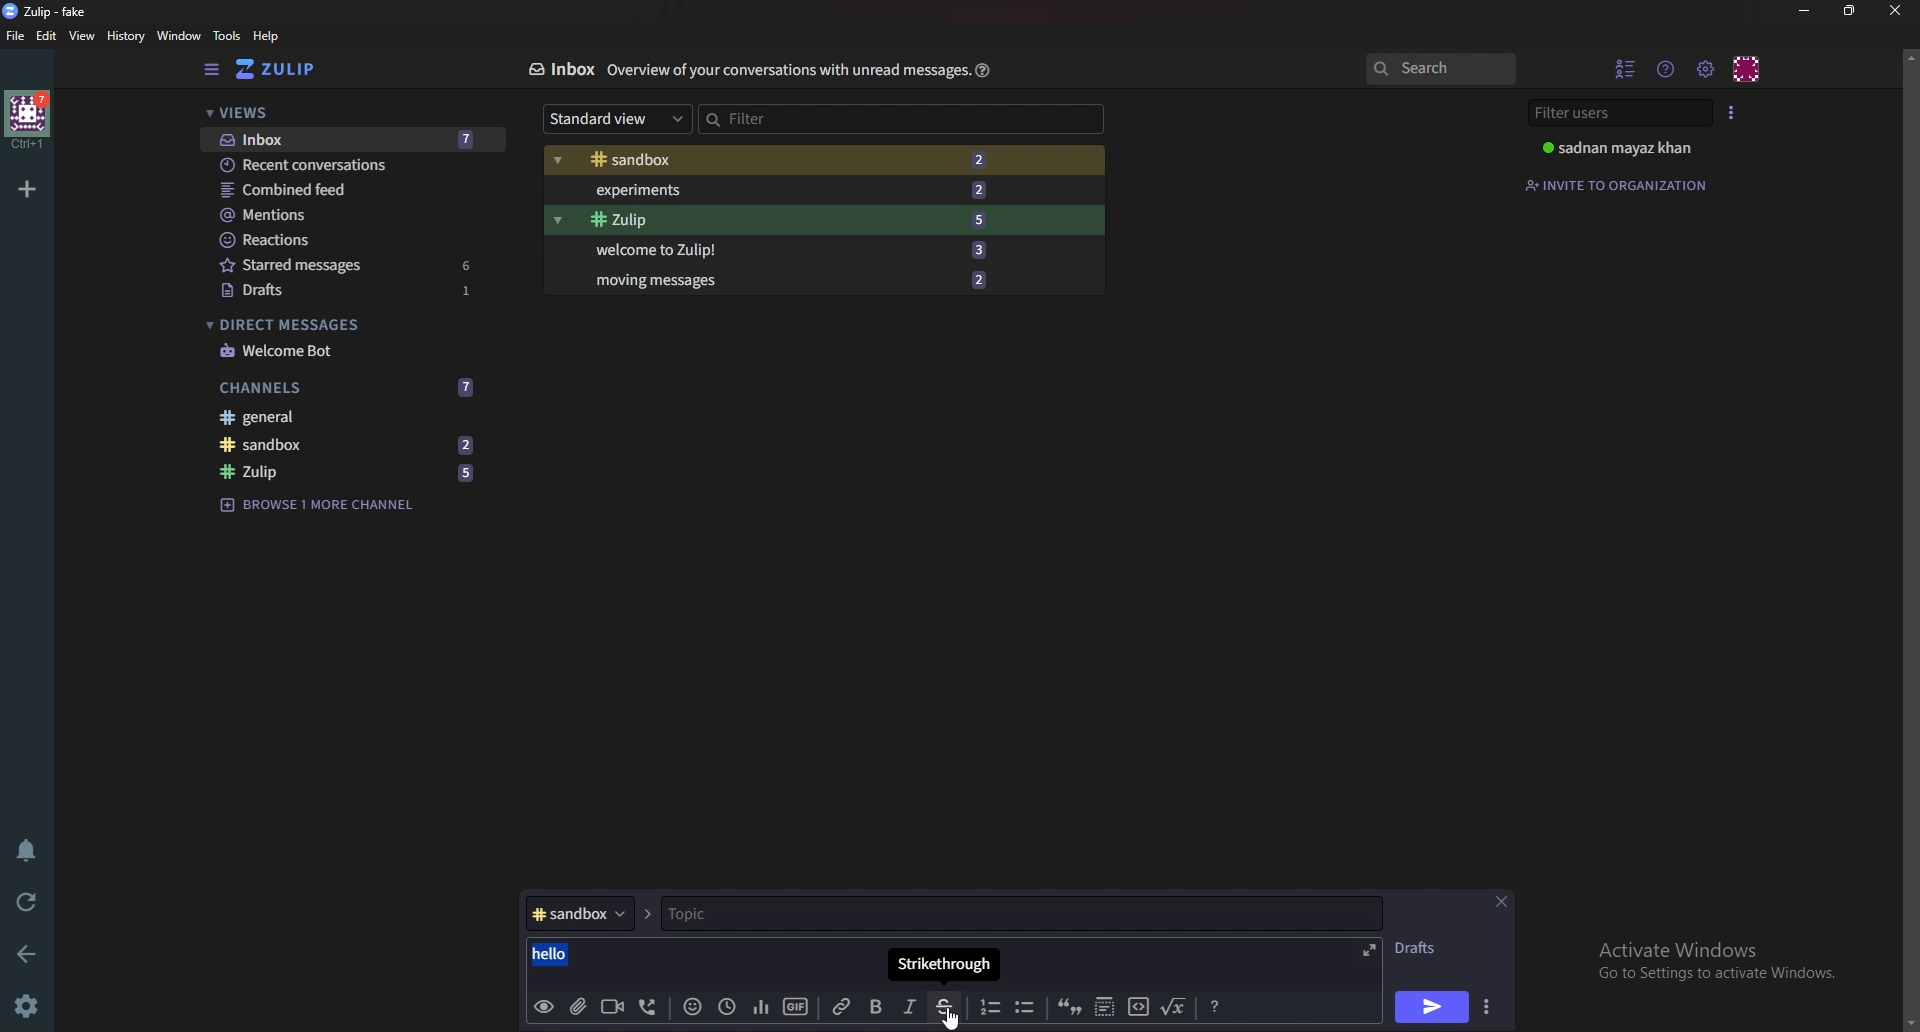  What do you see at coordinates (1431, 1007) in the screenshot?
I see `Send` at bounding box center [1431, 1007].